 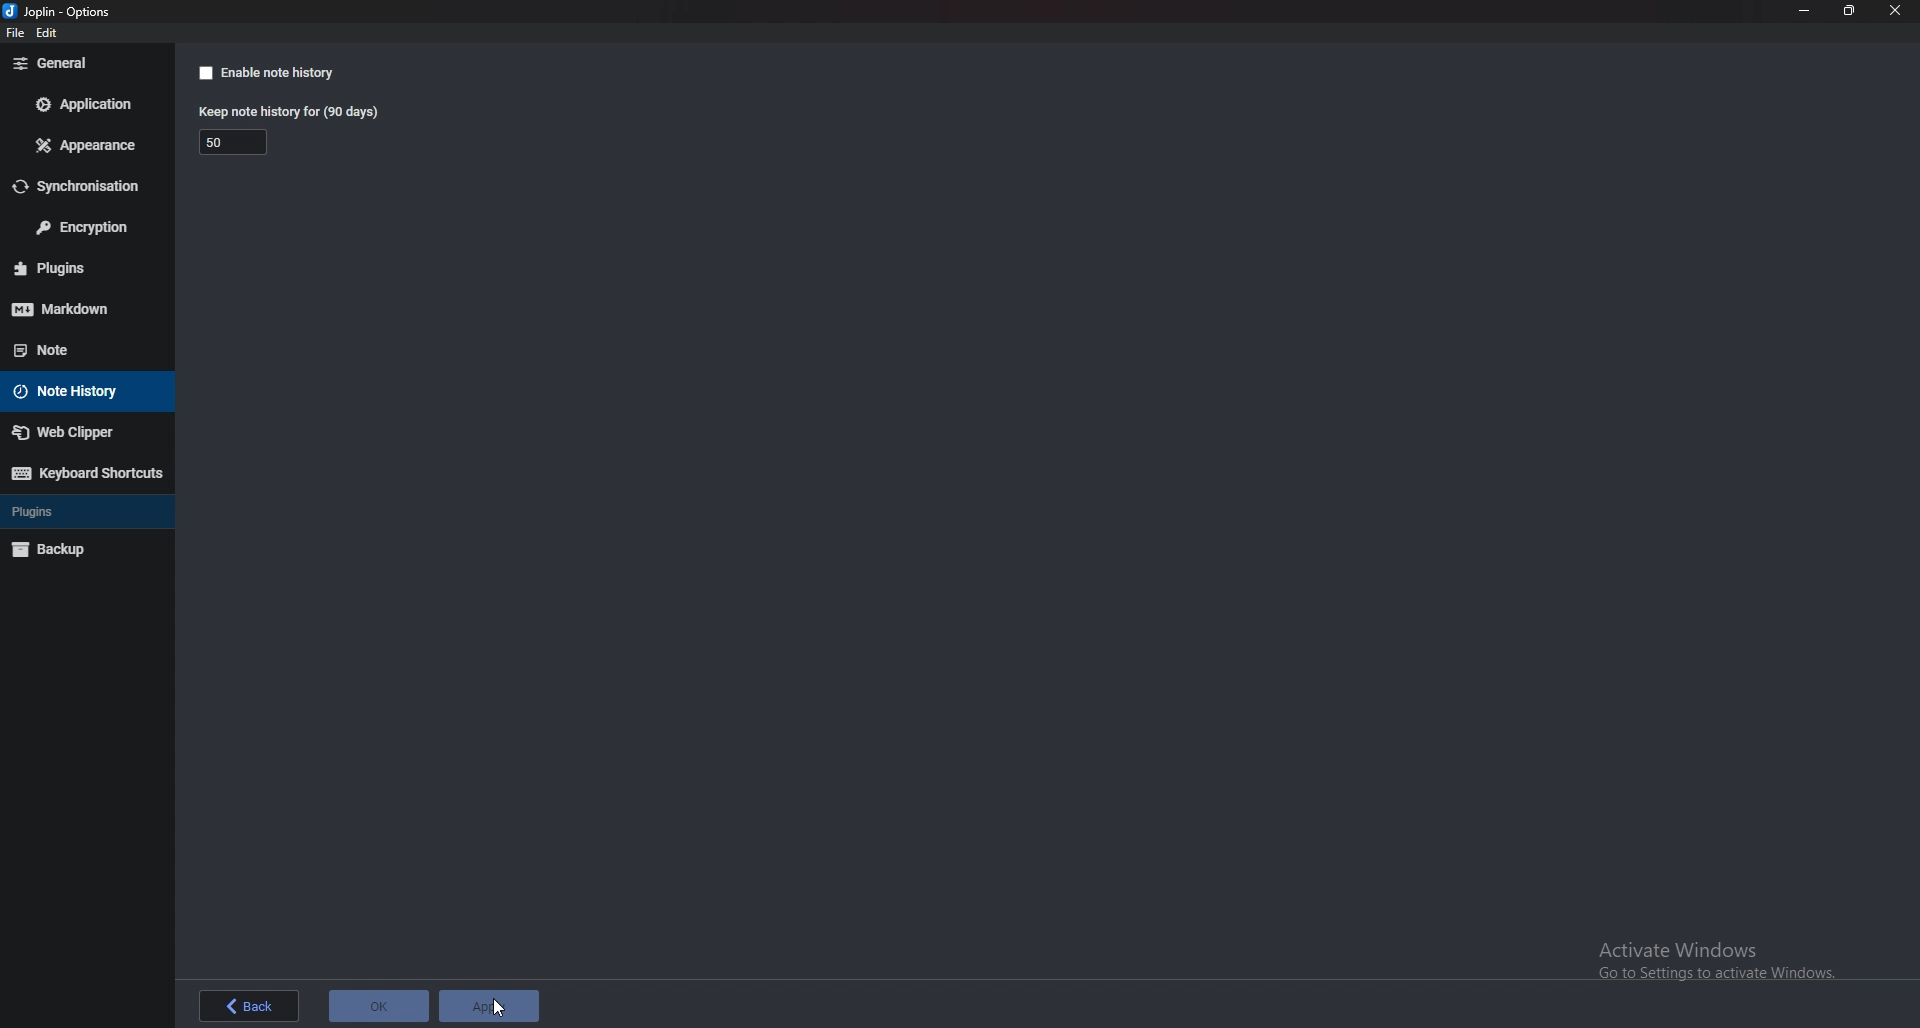 I want to click on Encryption, so click(x=84, y=226).